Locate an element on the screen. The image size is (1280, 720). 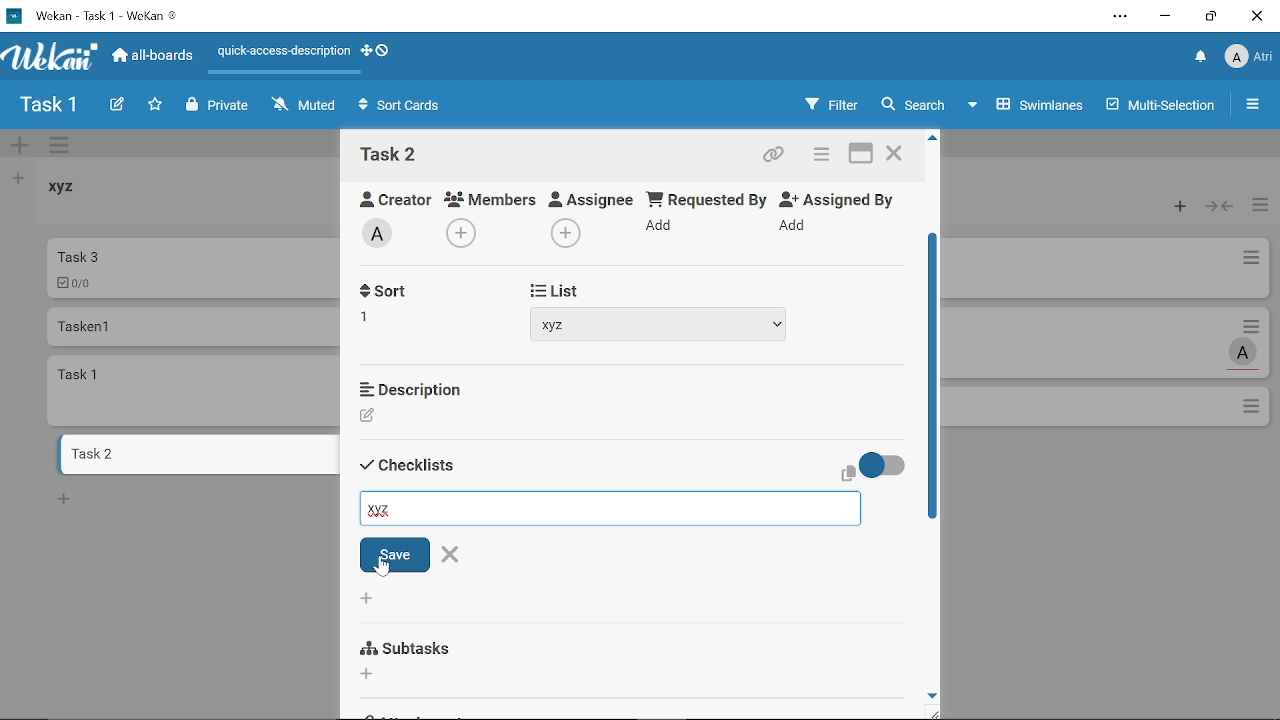
Filters is located at coordinates (827, 105).